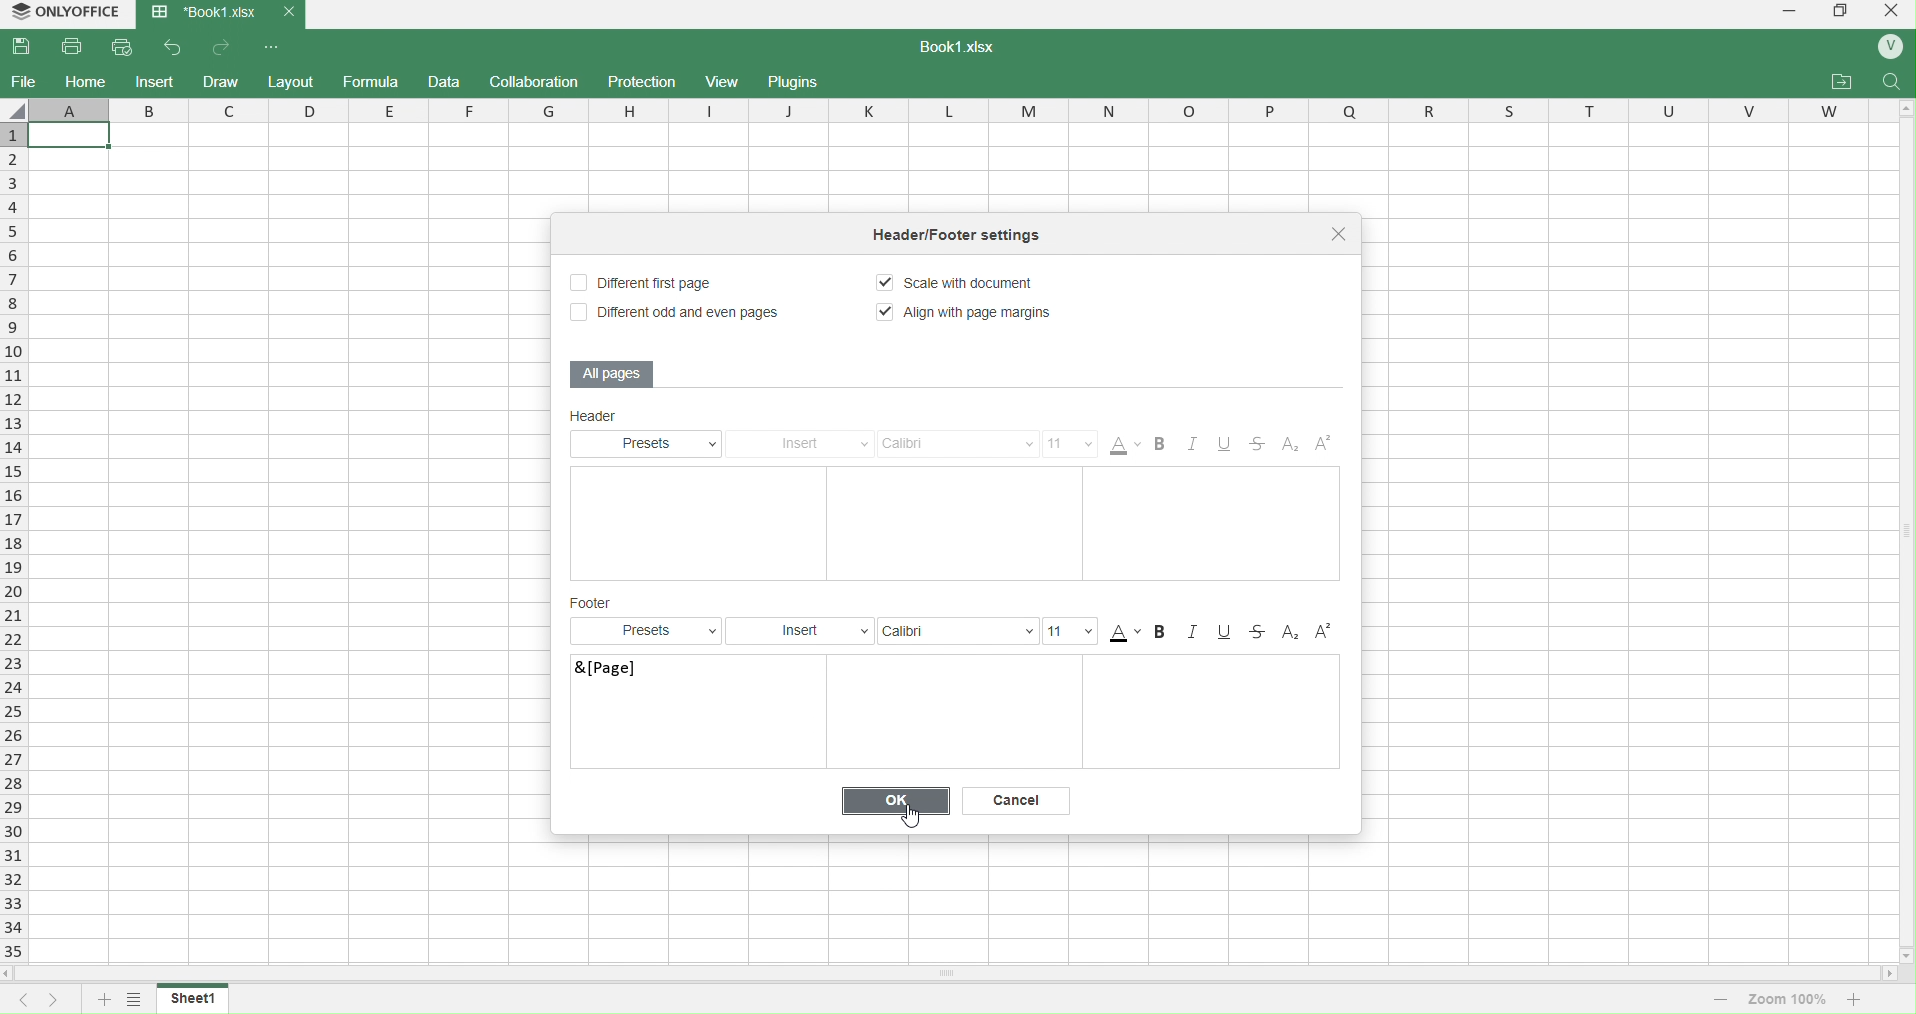 The image size is (1916, 1014). What do you see at coordinates (174, 46) in the screenshot?
I see `back` at bounding box center [174, 46].